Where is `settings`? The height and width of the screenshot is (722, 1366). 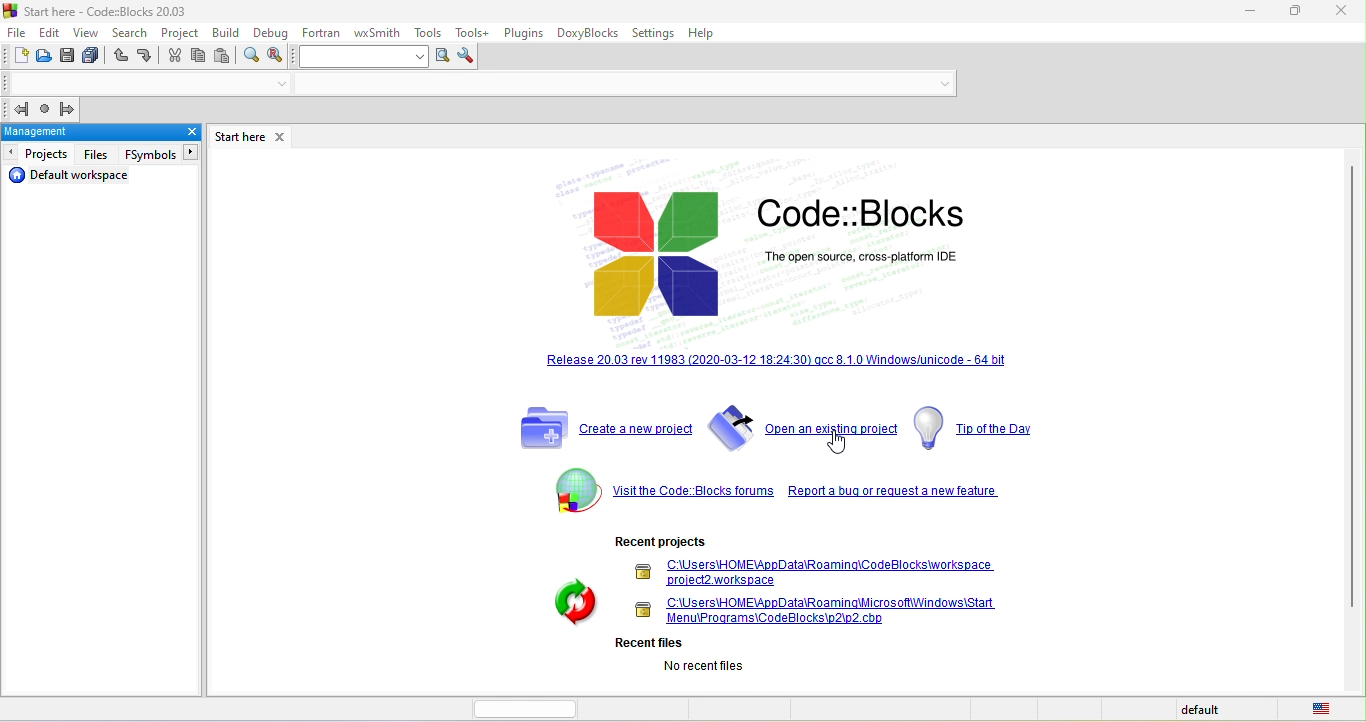
settings is located at coordinates (654, 32).